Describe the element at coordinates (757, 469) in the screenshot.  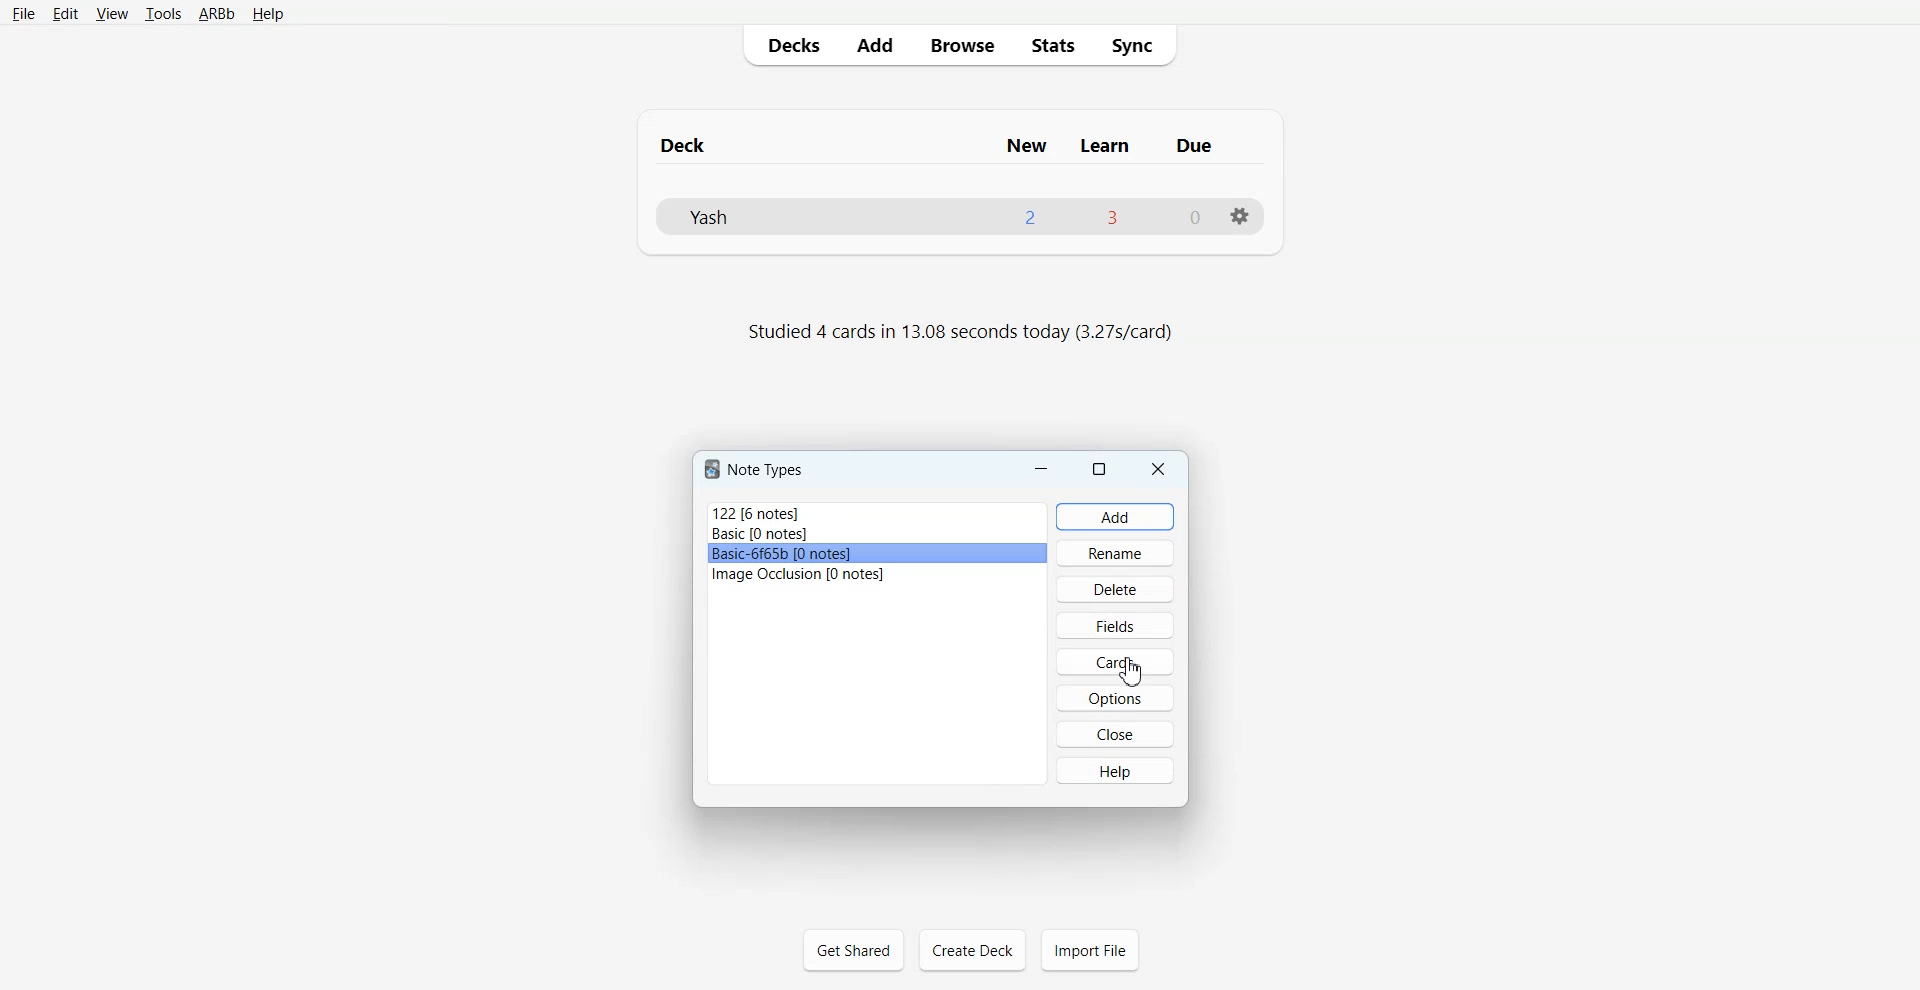
I see `Text` at that location.